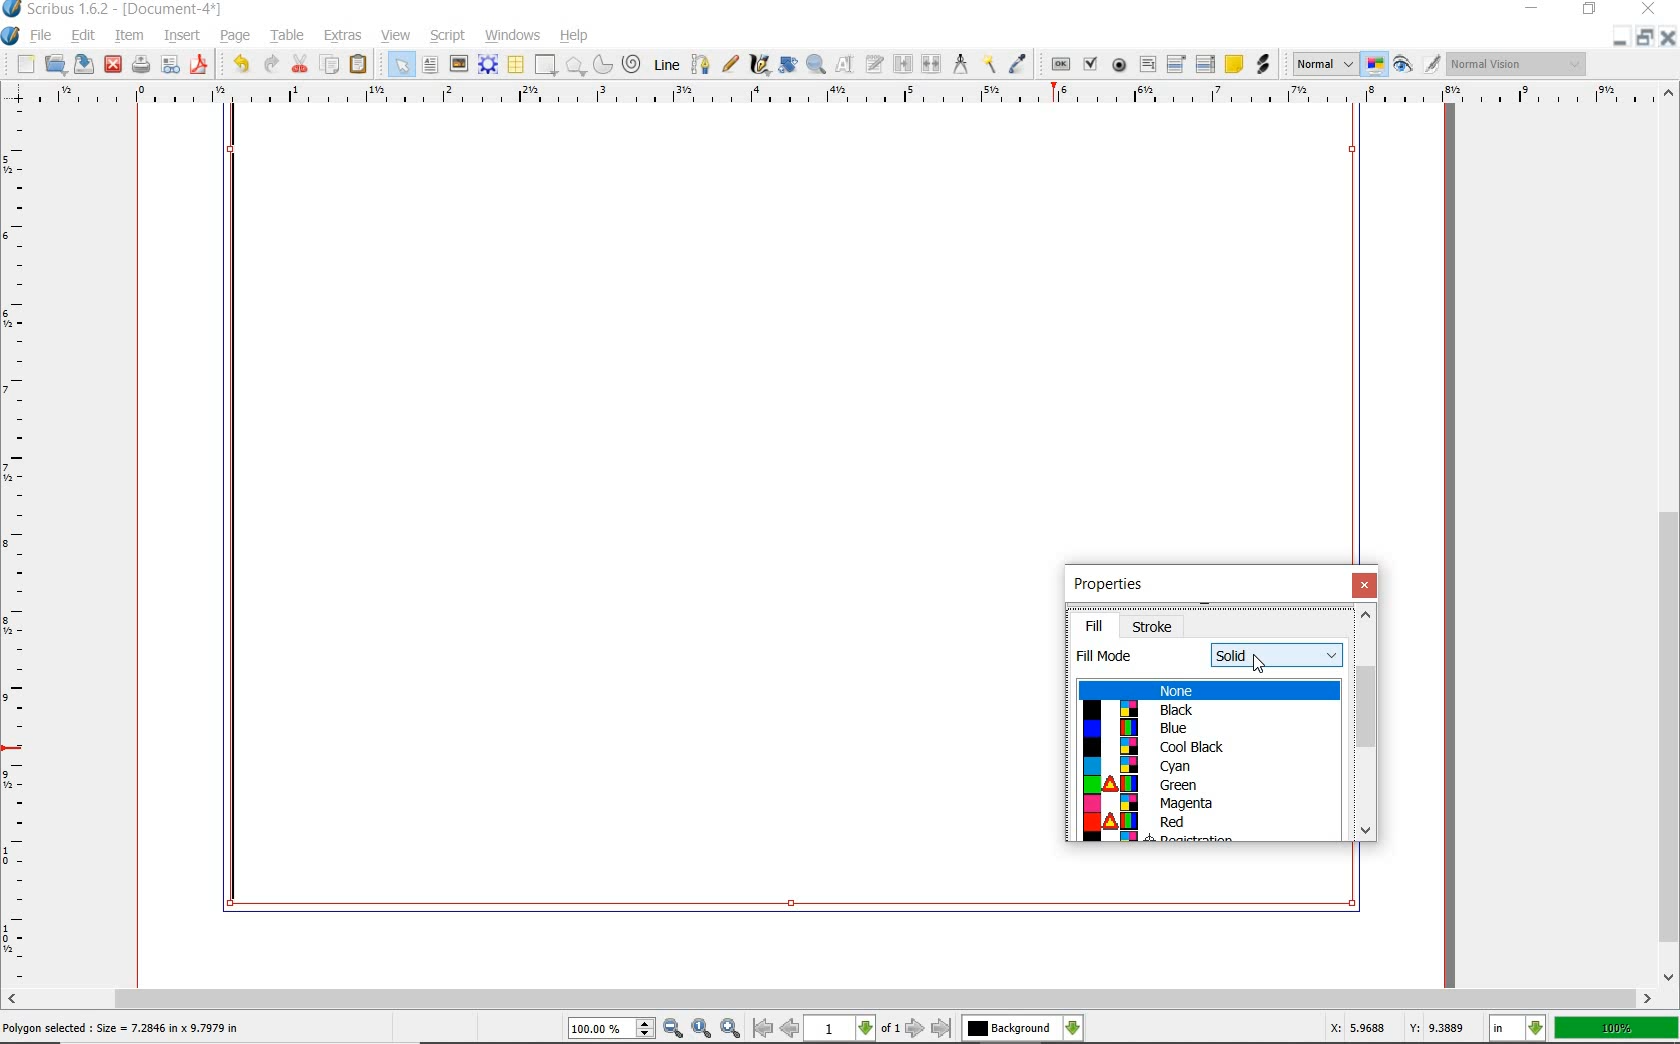  I want to click on scrollbar, so click(1367, 725).